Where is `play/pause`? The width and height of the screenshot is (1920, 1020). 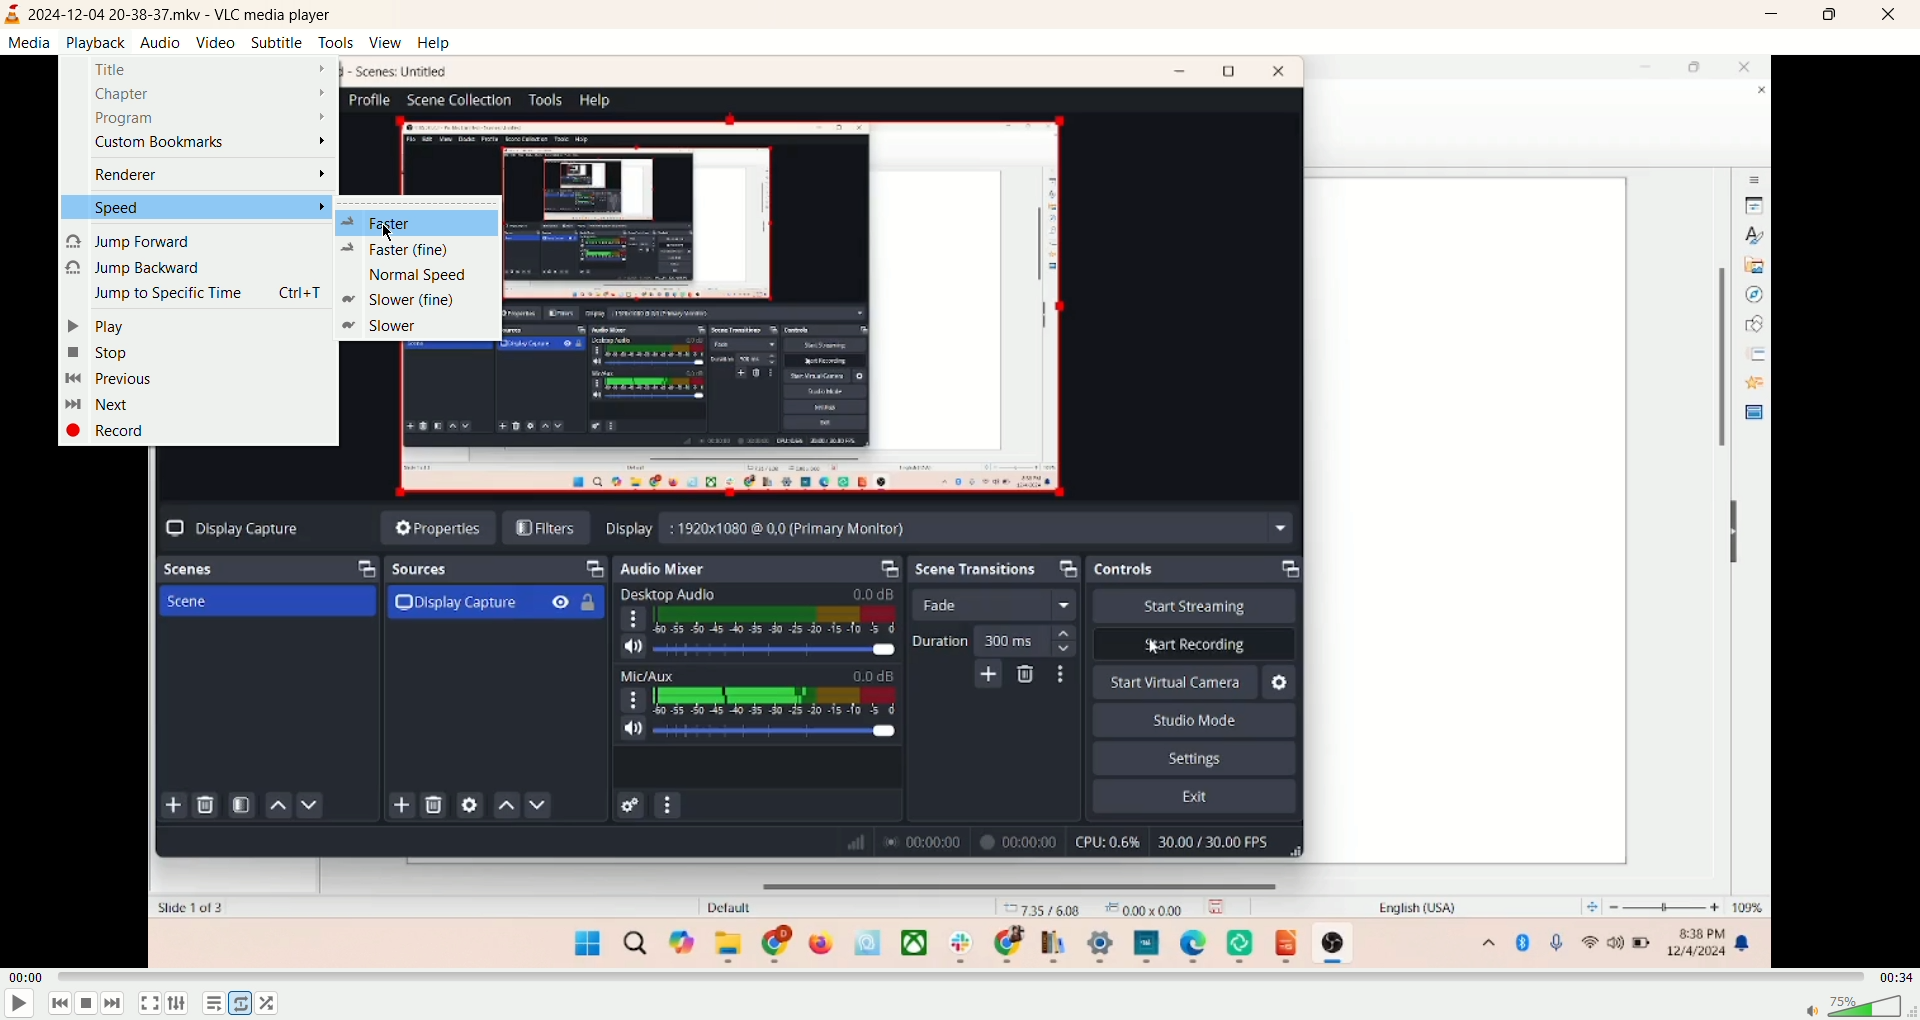 play/pause is located at coordinates (20, 1006).